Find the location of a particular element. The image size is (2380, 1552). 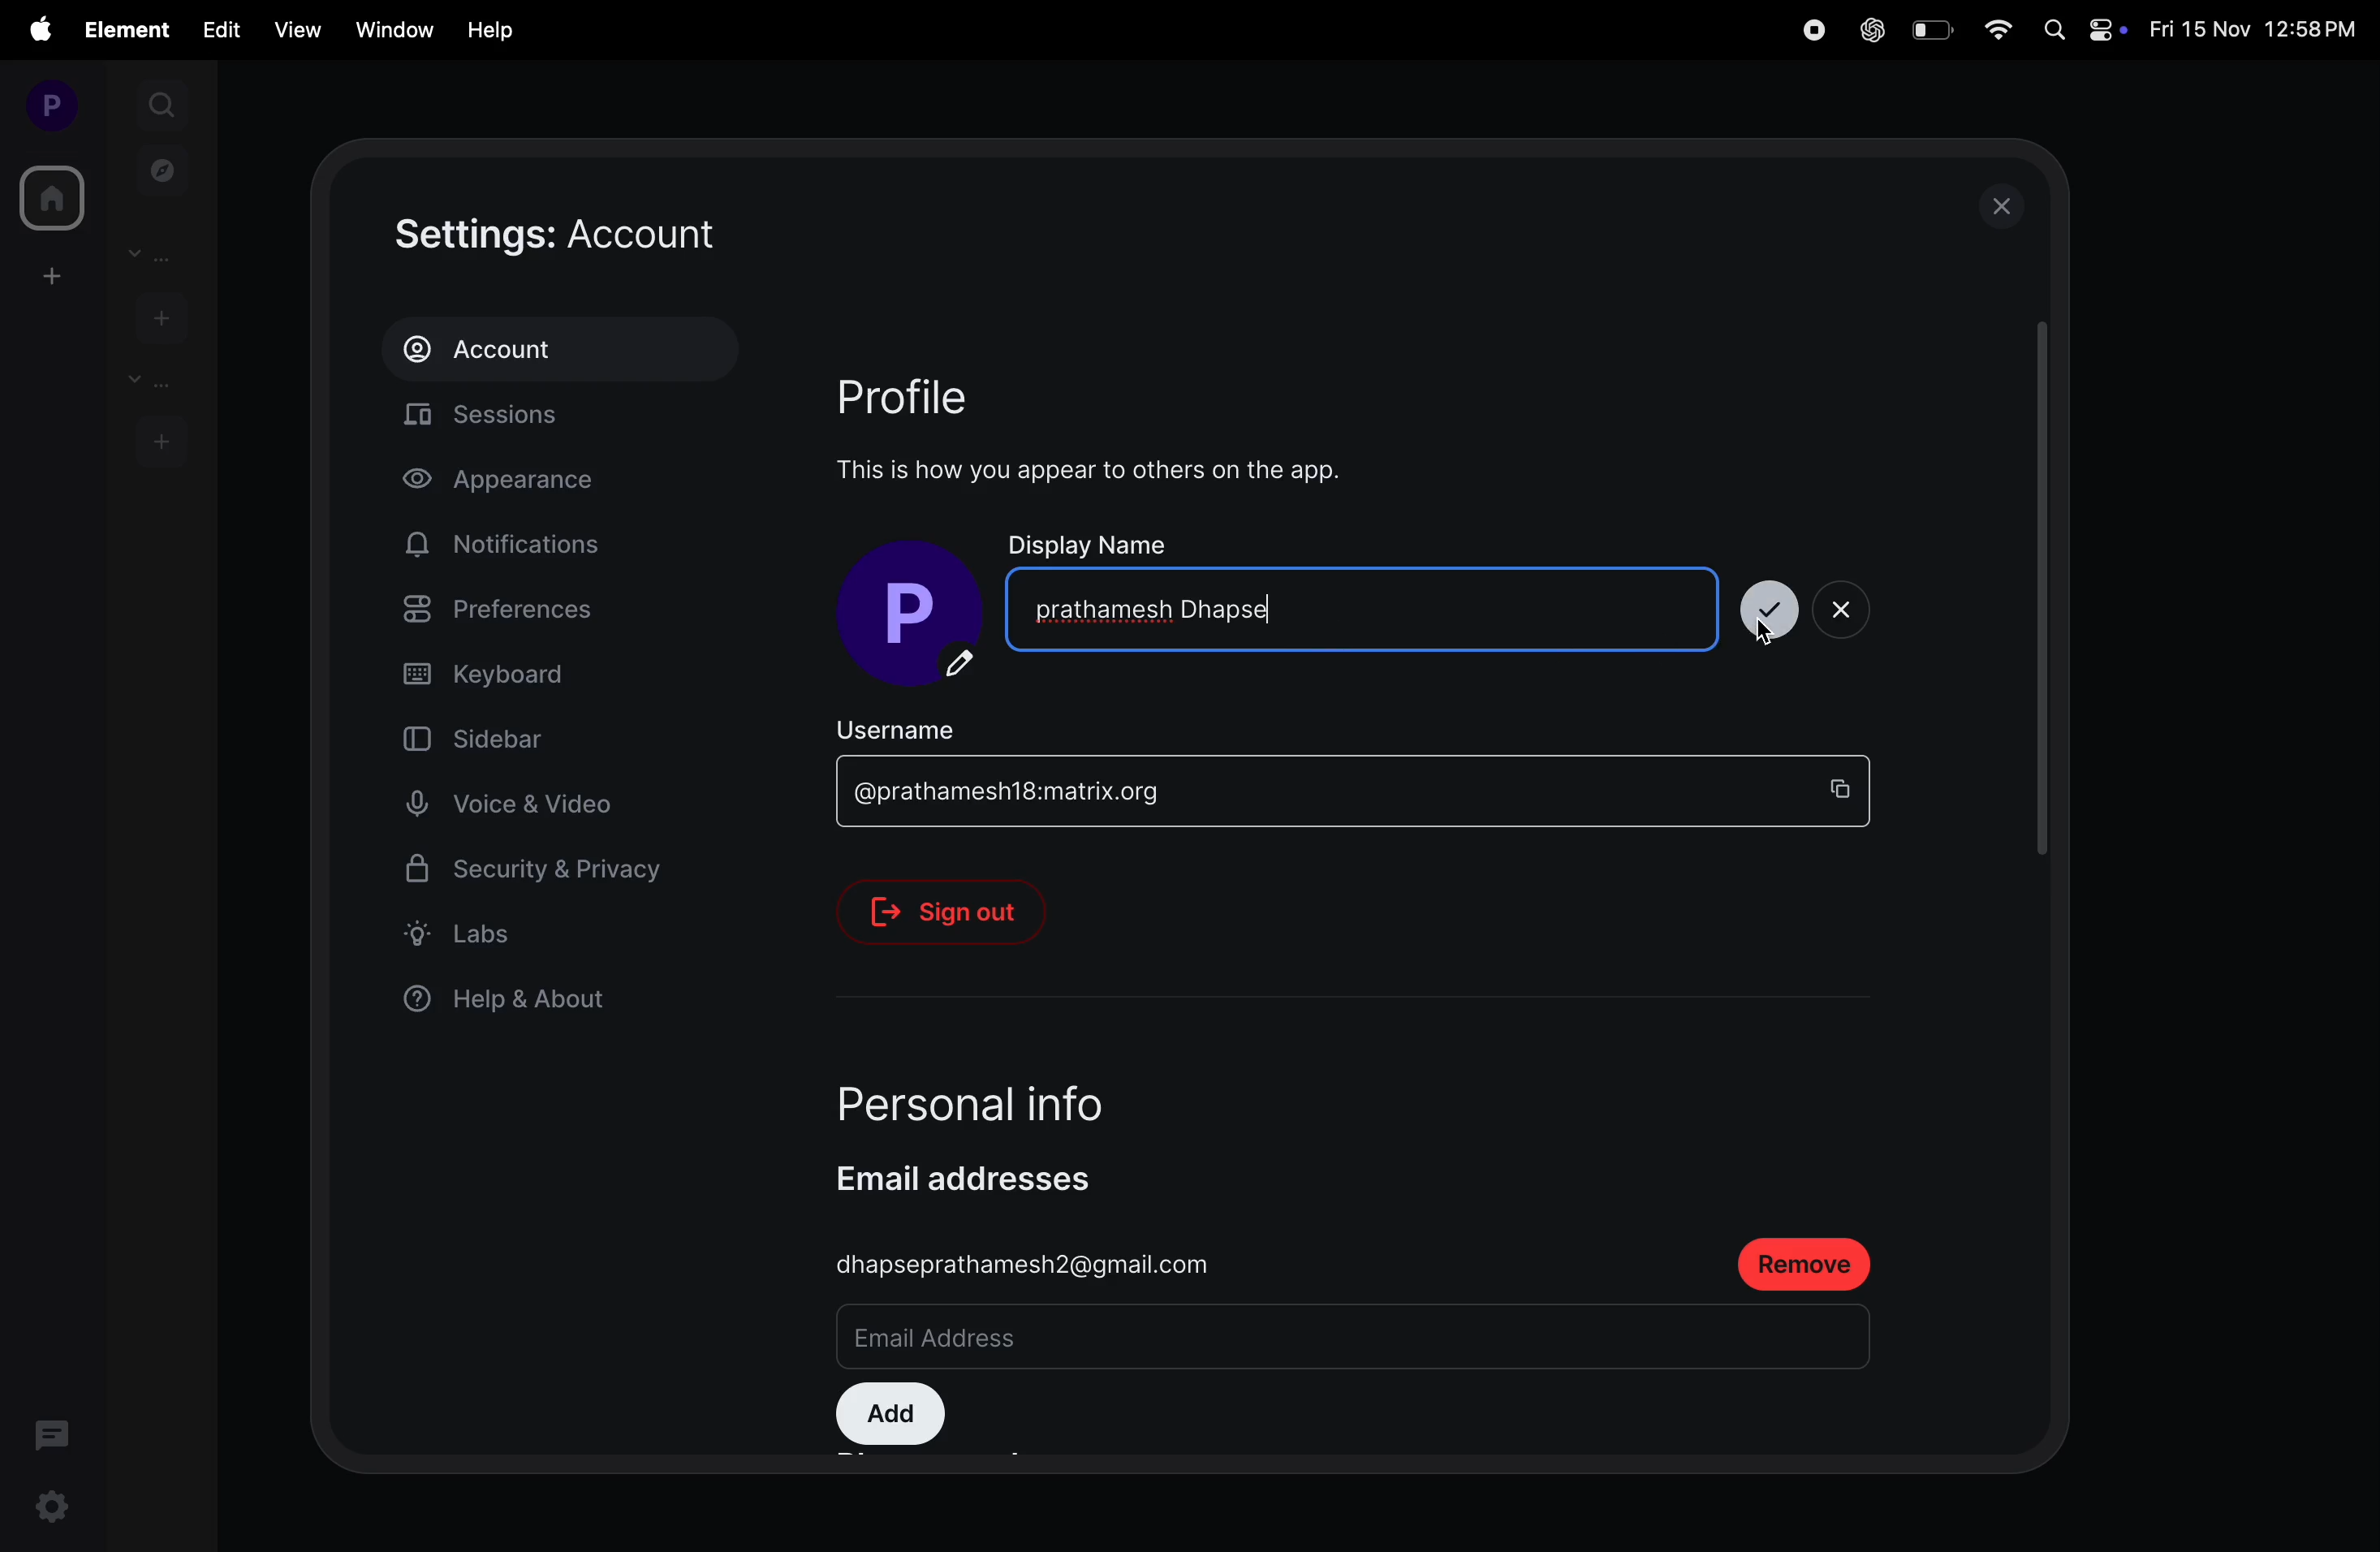

Help is located at coordinates (493, 30).